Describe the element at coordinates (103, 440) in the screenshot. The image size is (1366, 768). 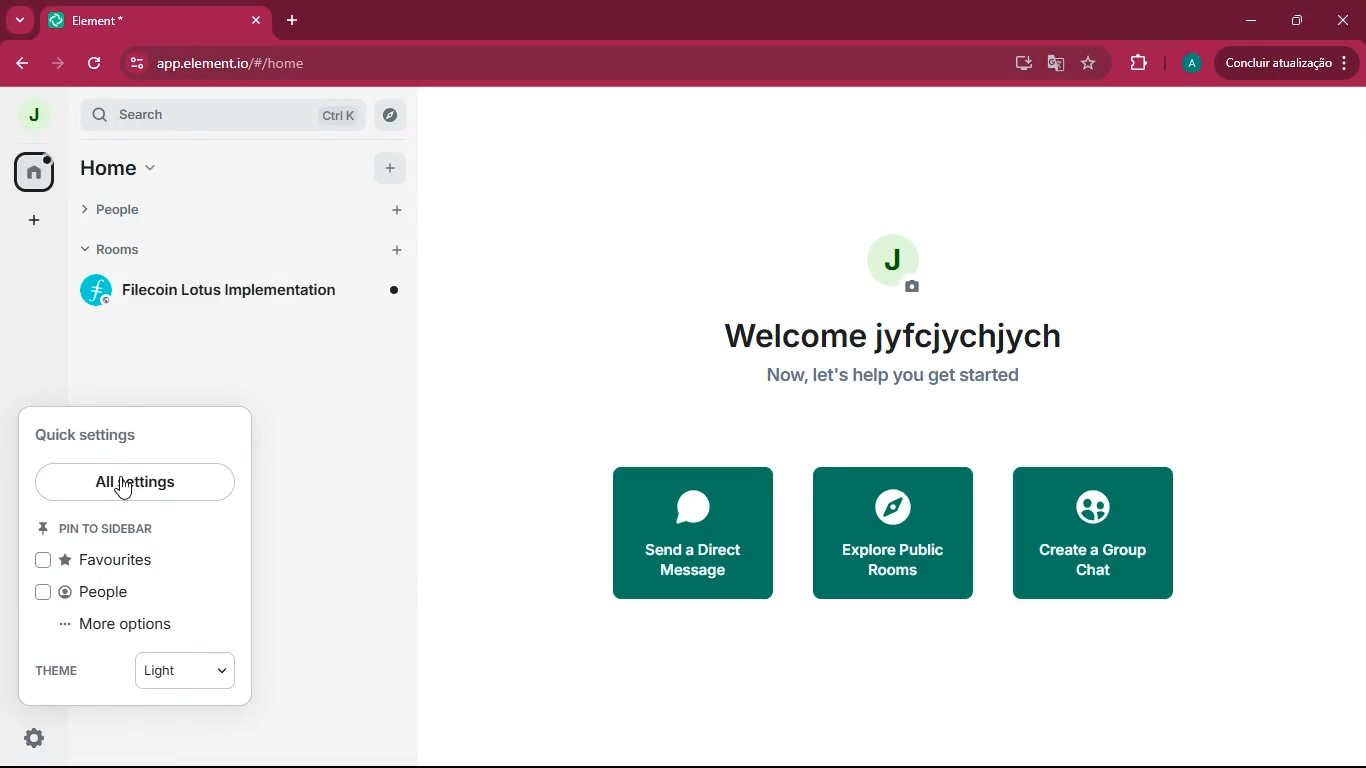
I see `quick settings` at that location.